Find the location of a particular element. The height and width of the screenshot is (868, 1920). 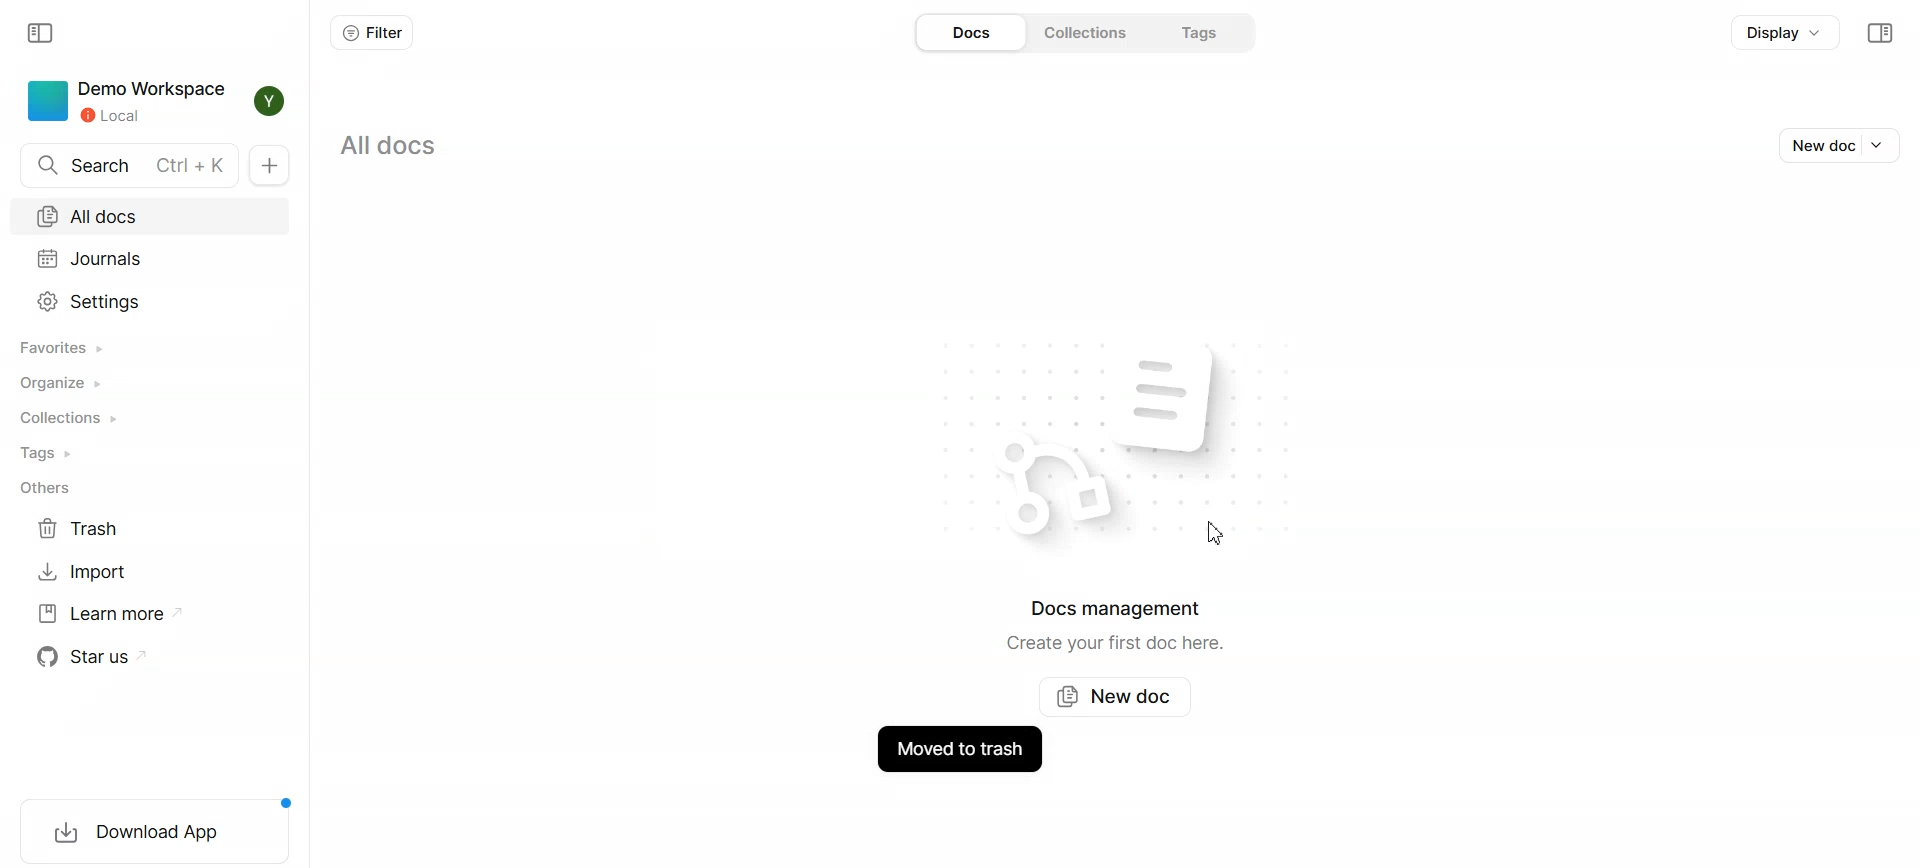

Others is located at coordinates (151, 489).